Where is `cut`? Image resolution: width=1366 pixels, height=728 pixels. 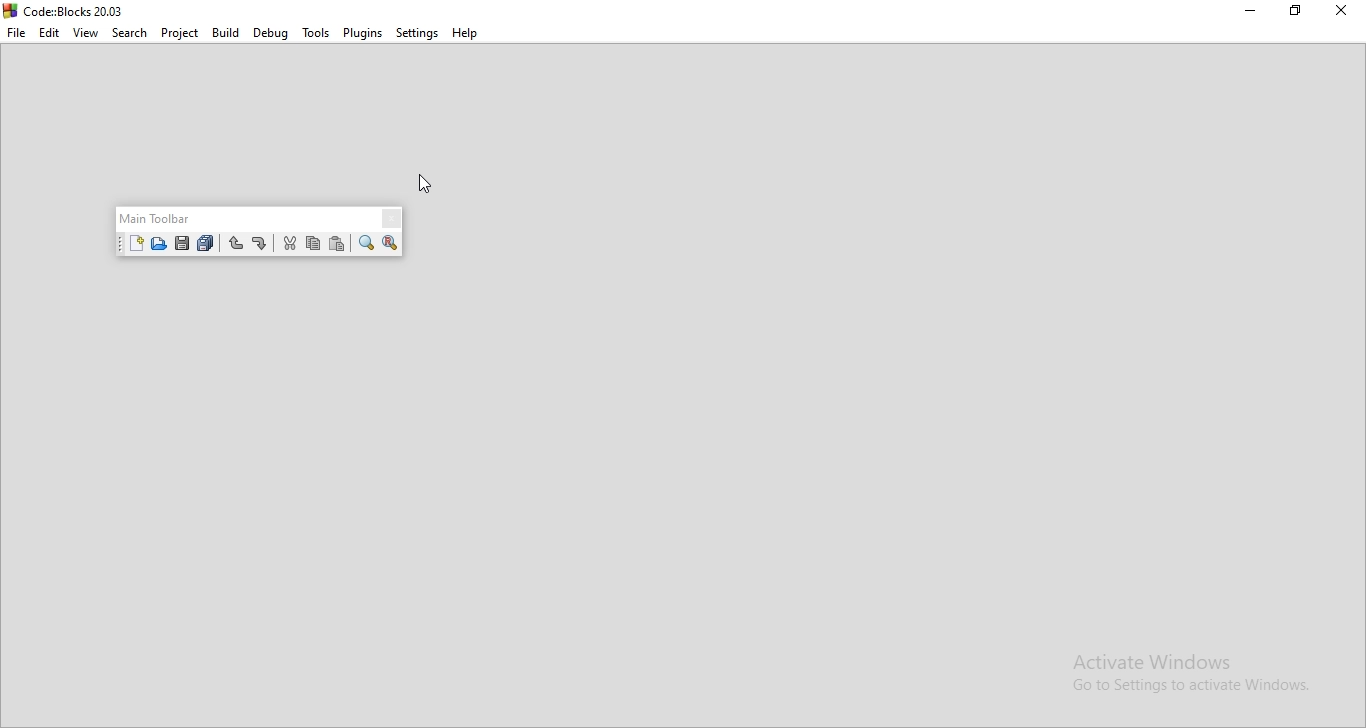
cut is located at coordinates (288, 246).